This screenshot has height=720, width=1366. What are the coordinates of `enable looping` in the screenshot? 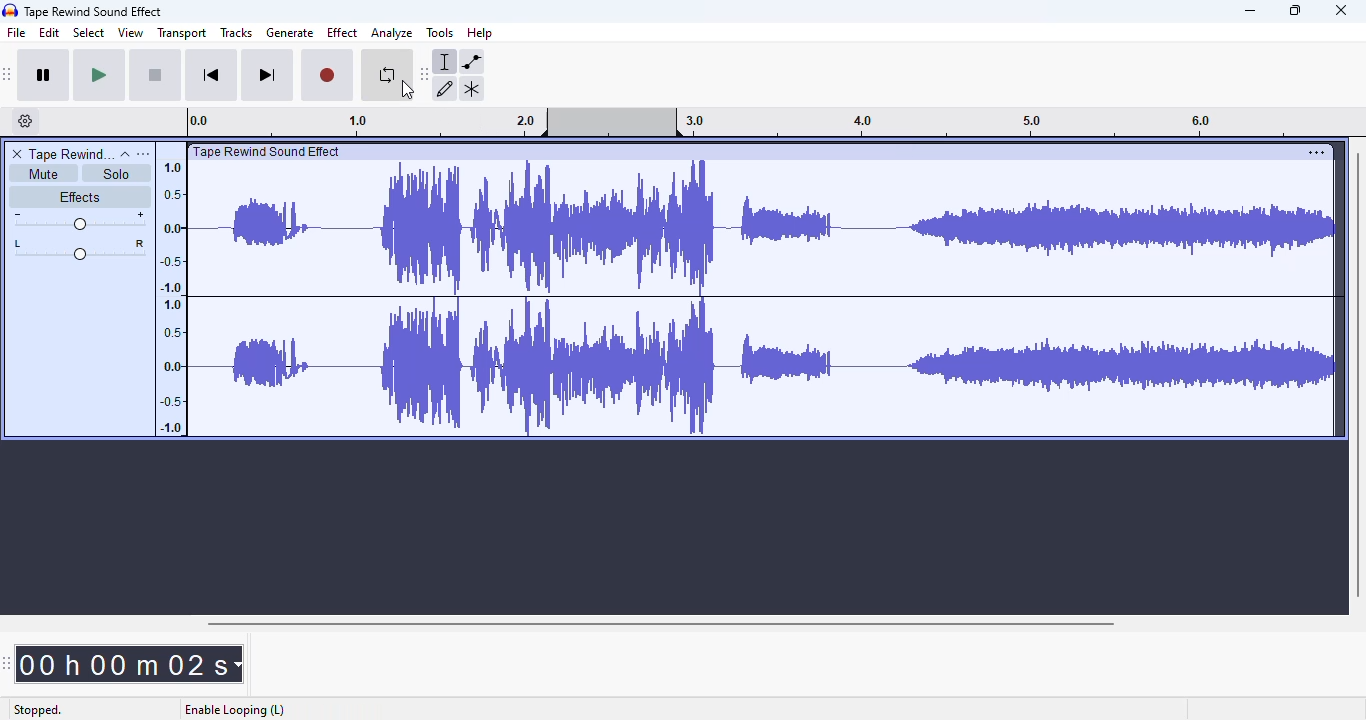 It's located at (385, 78).